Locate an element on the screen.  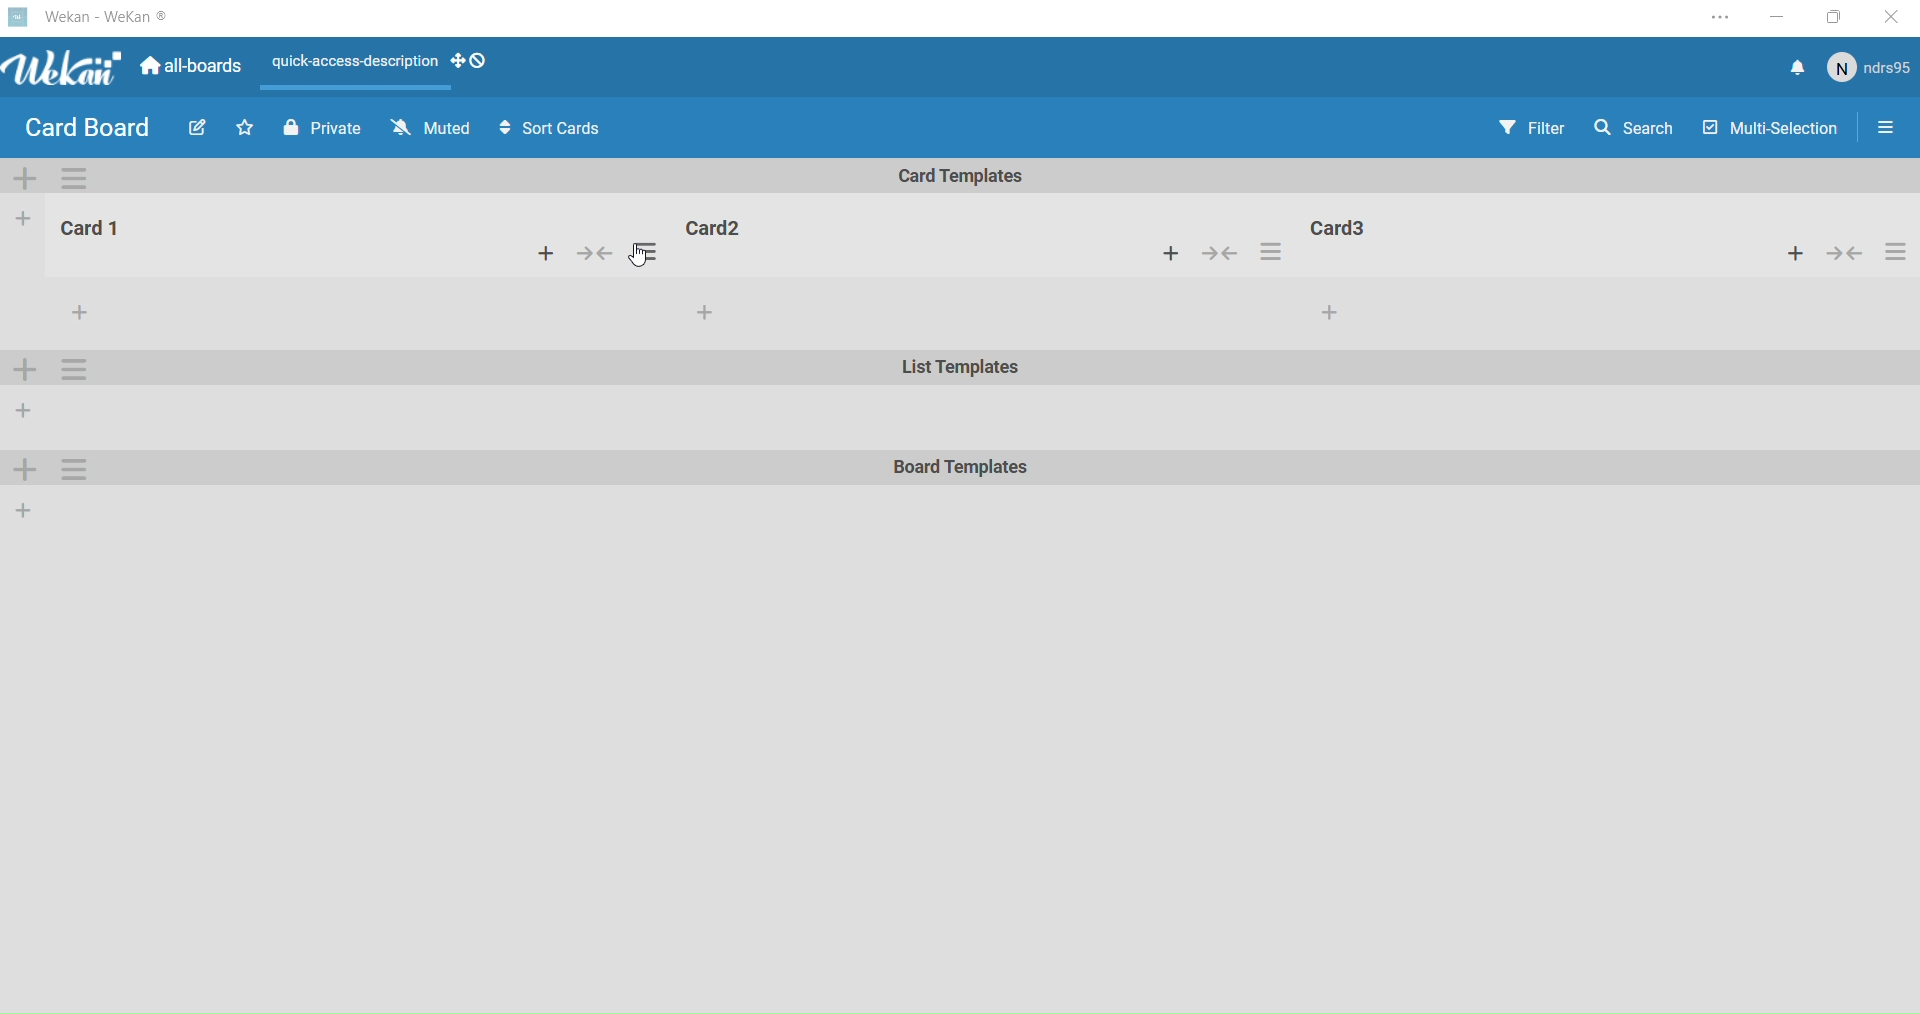
add is located at coordinates (1321, 312).